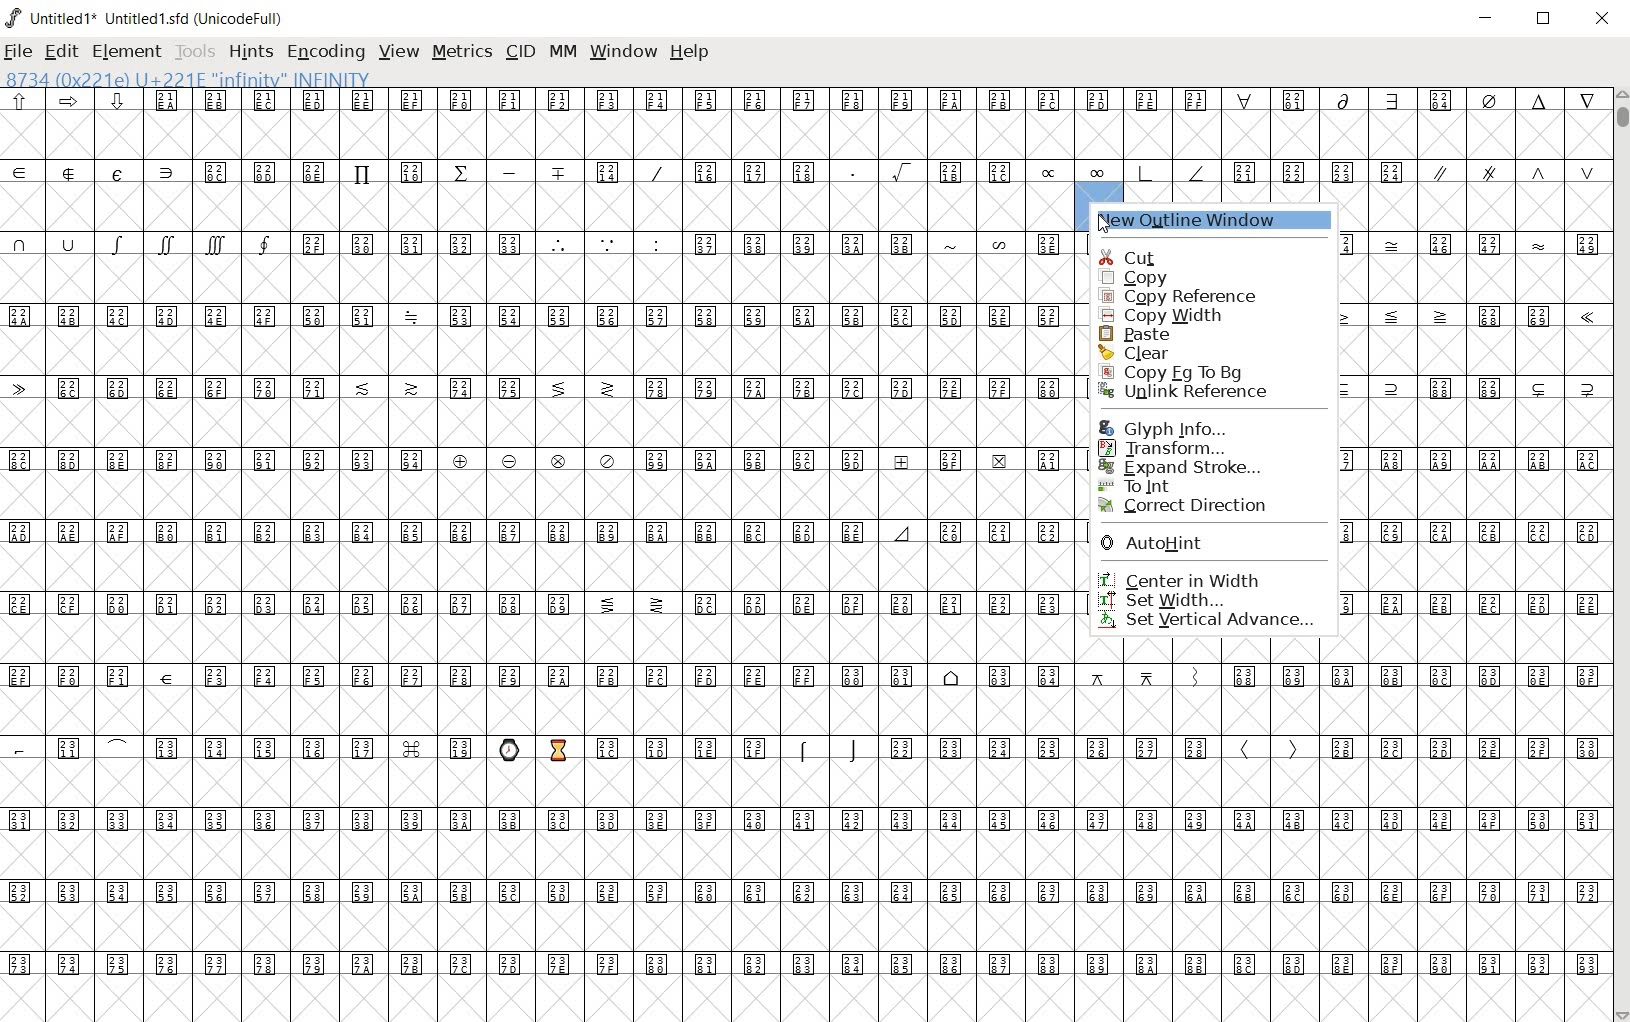 This screenshot has height=1022, width=1630. What do you see at coordinates (803, 134) in the screenshot?
I see `empty glyph slots` at bounding box center [803, 134].